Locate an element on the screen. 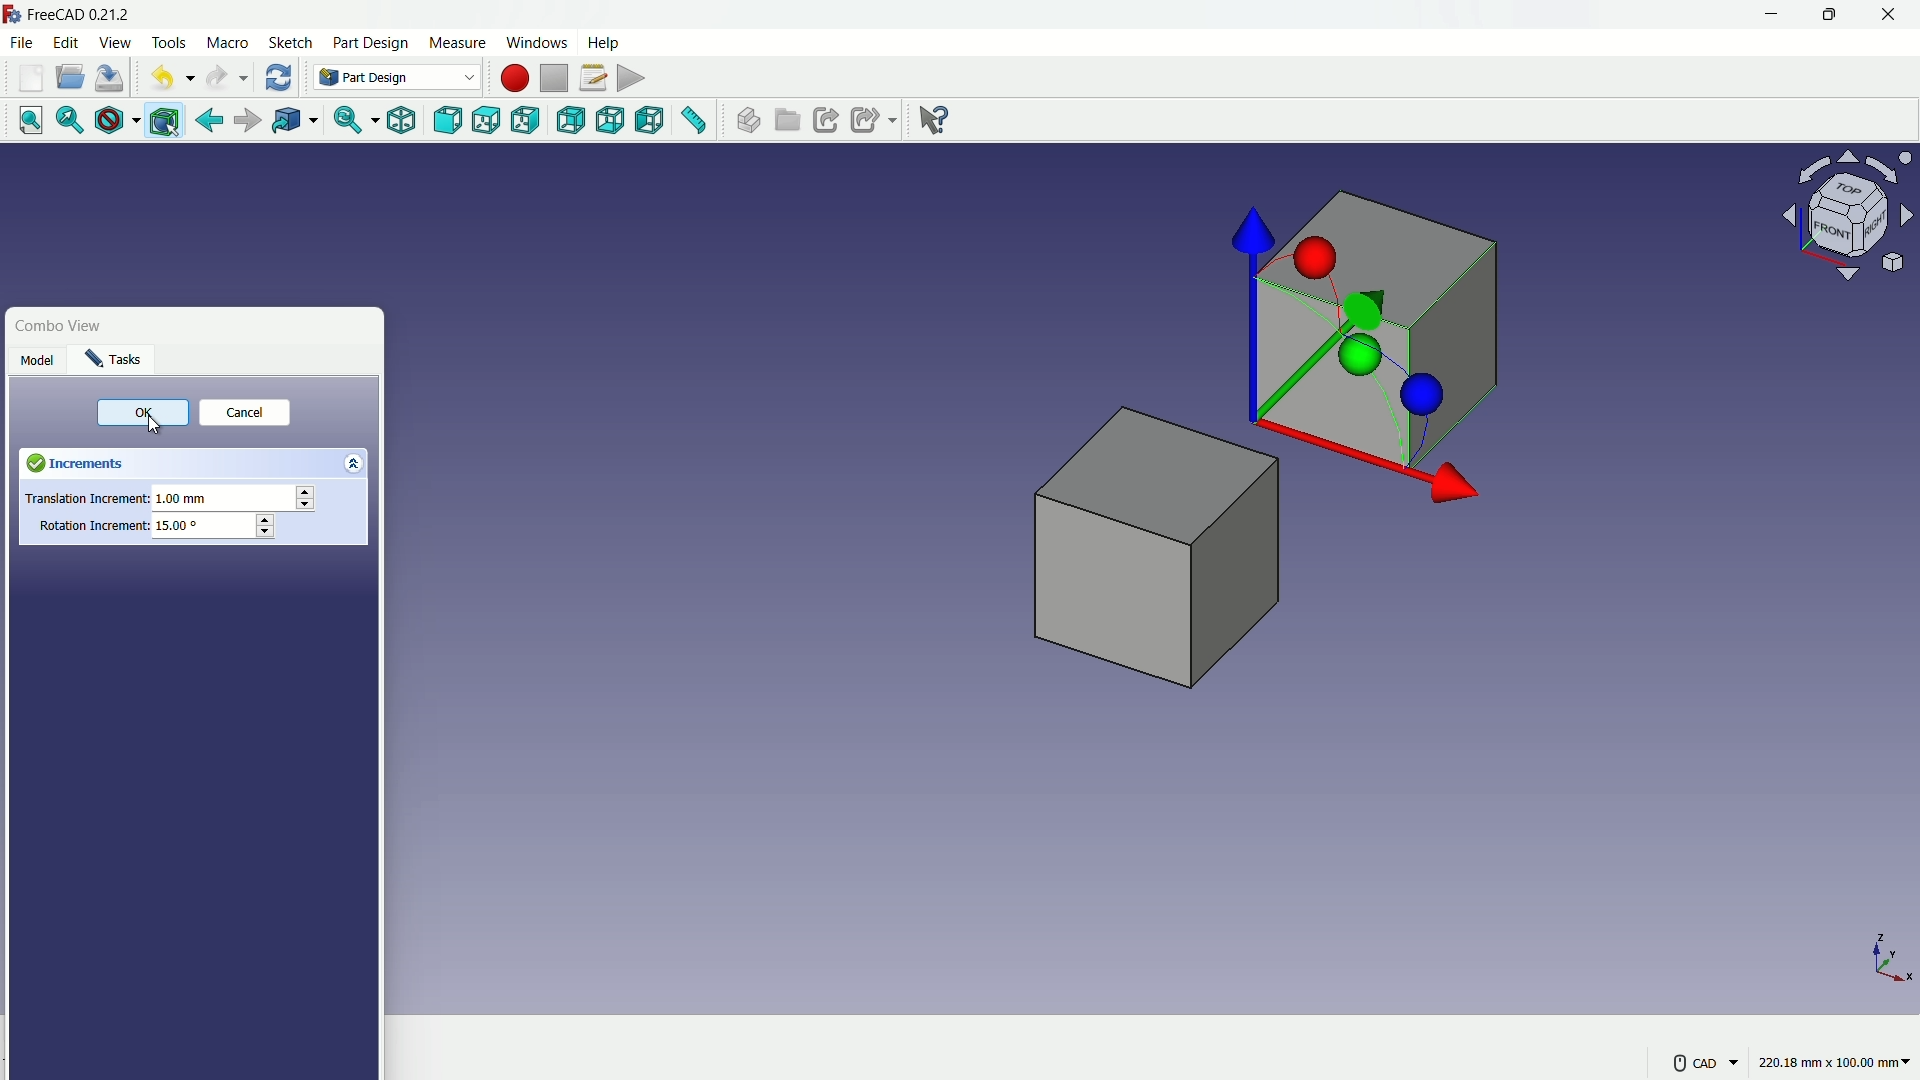  measure is located at coordinates (456, 43).